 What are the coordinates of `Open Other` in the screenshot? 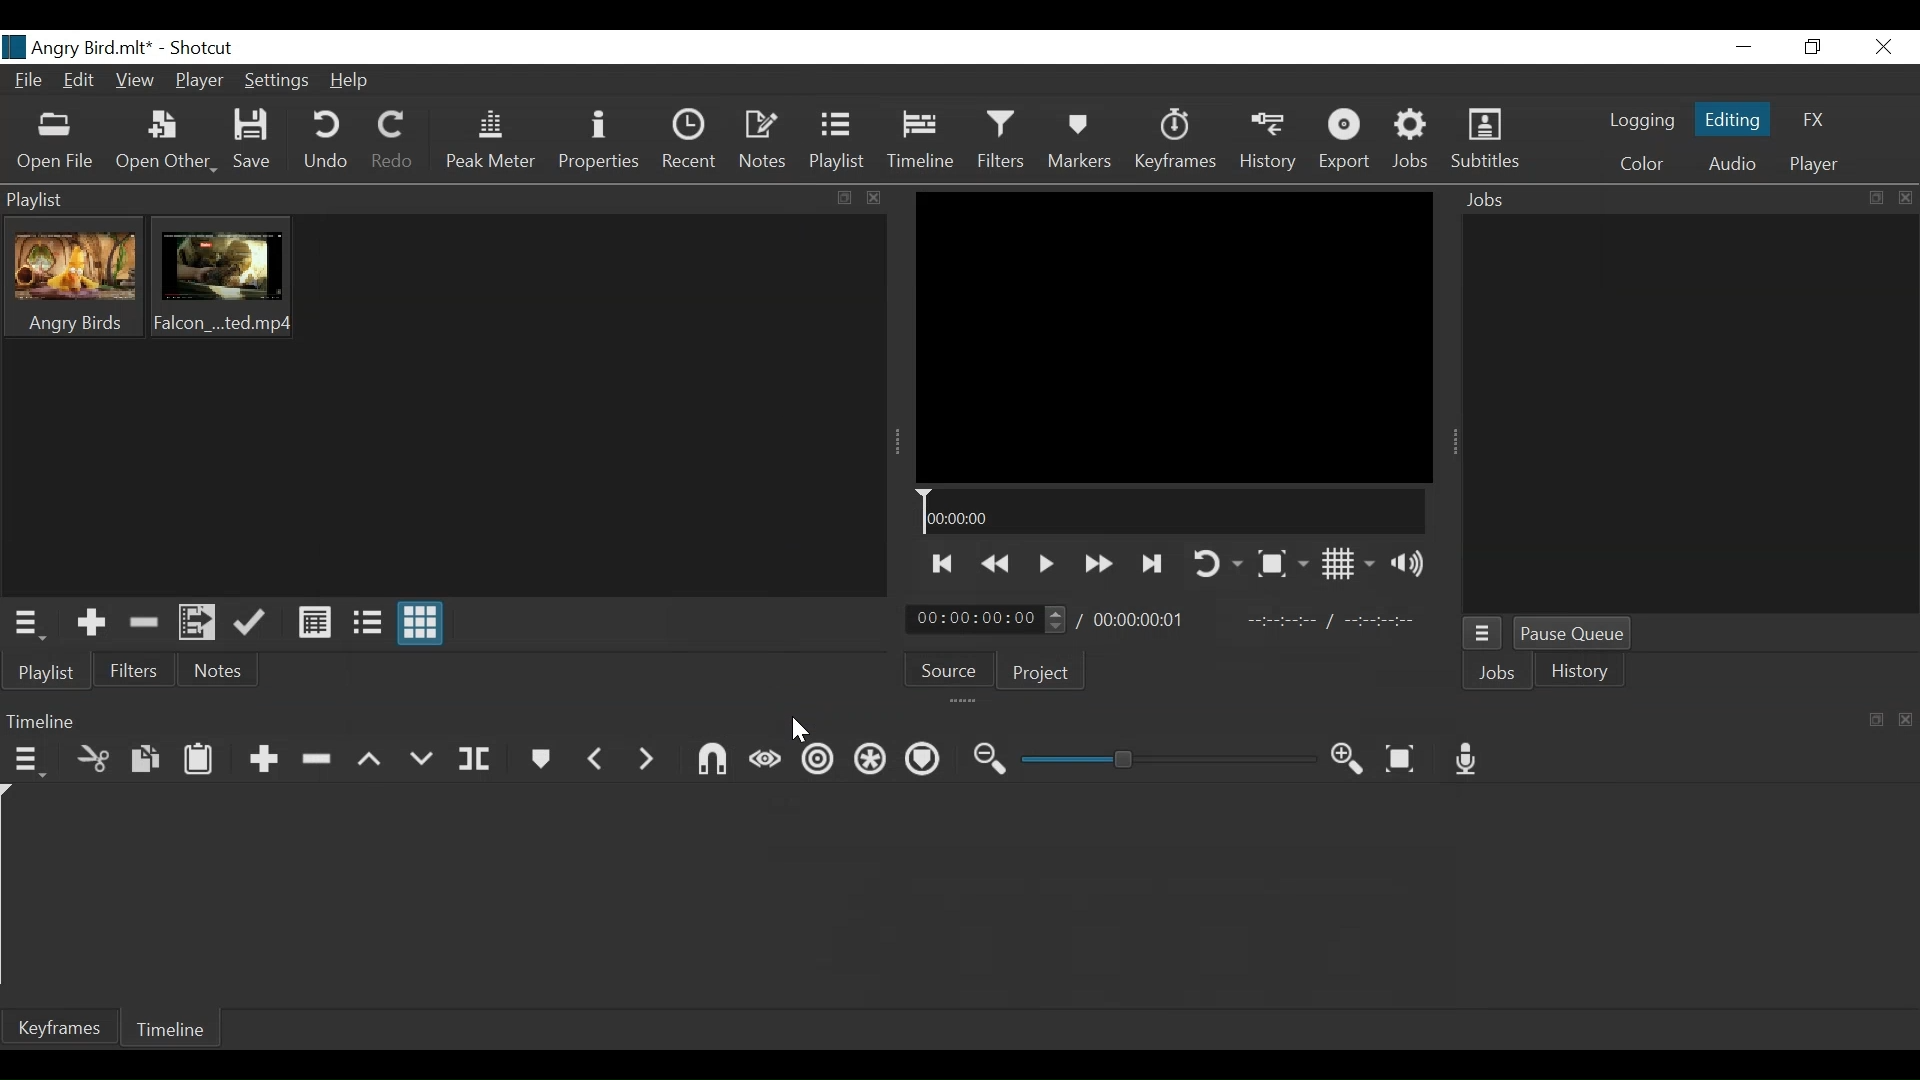 It's located at (167, 144).